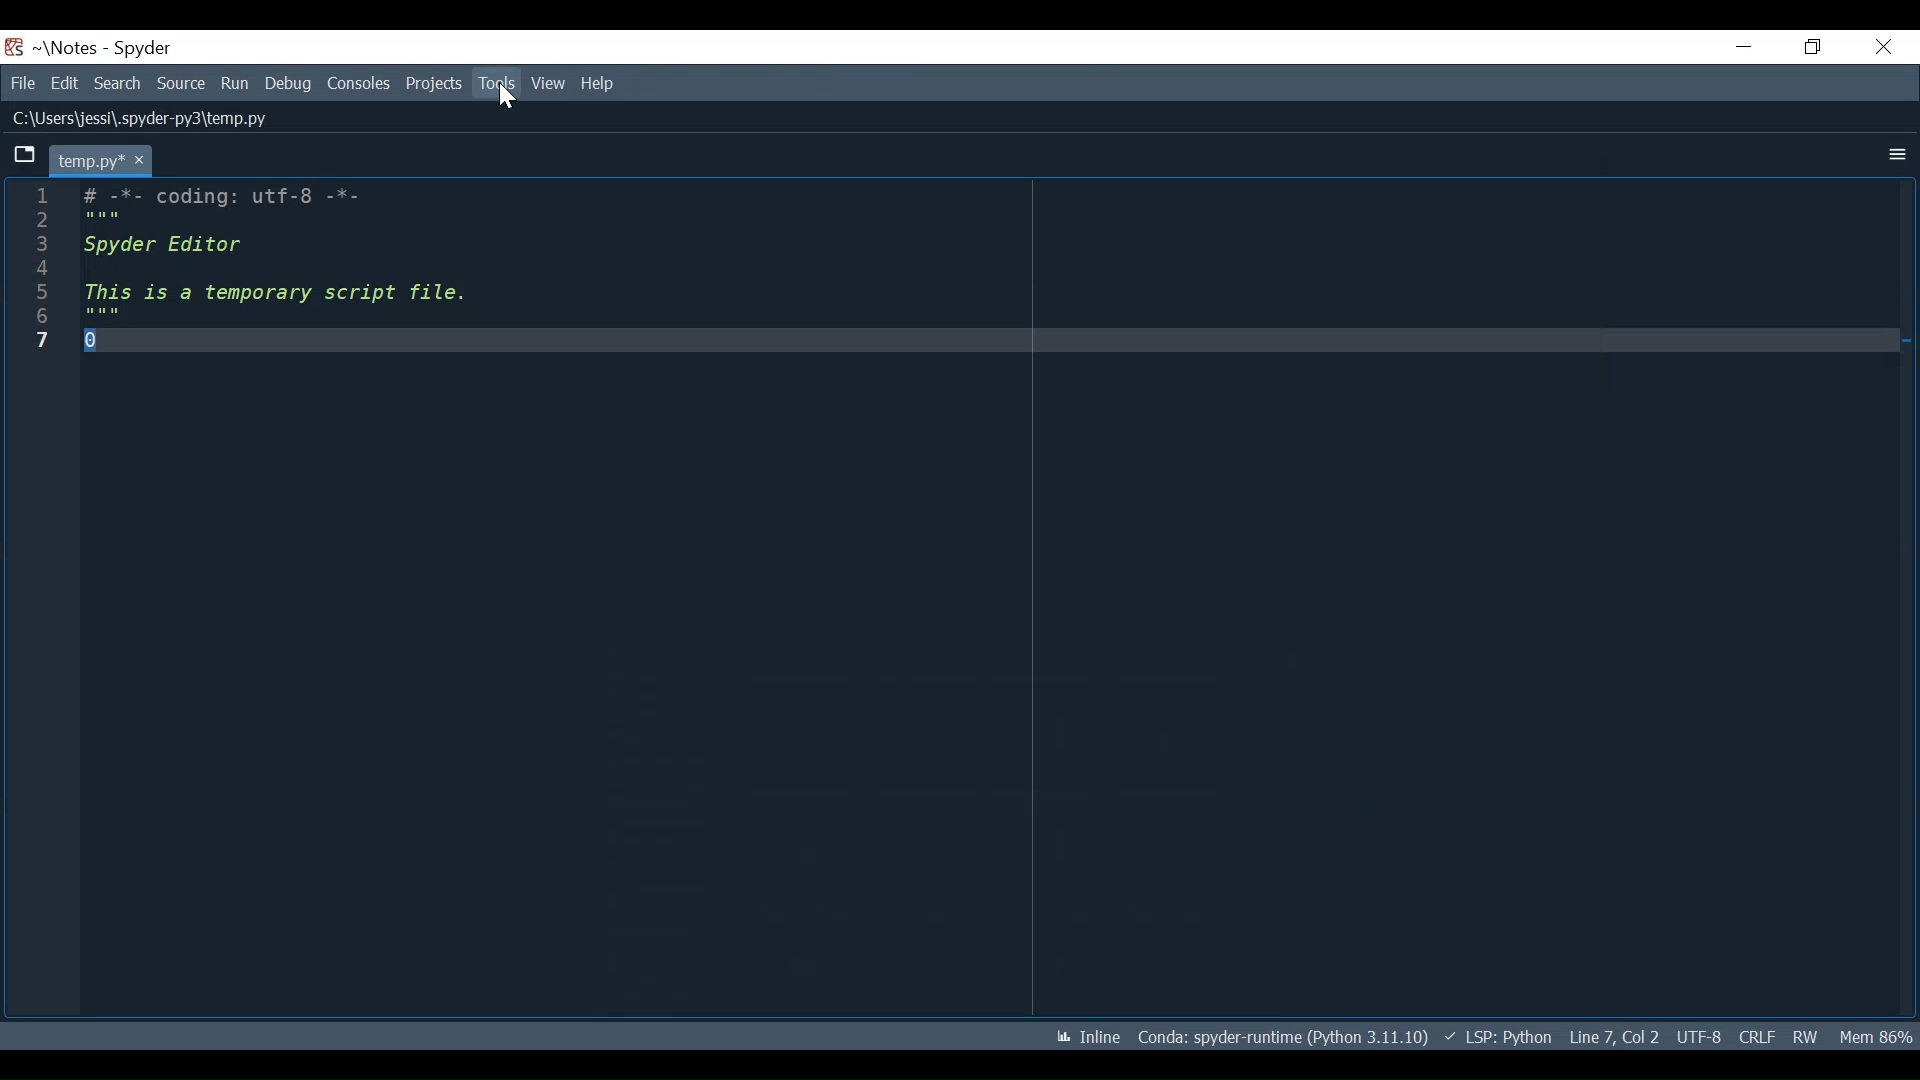  Describe the element at coordinates (1879, 1034) in the screenshot. I see `Memory Usage` at that location.